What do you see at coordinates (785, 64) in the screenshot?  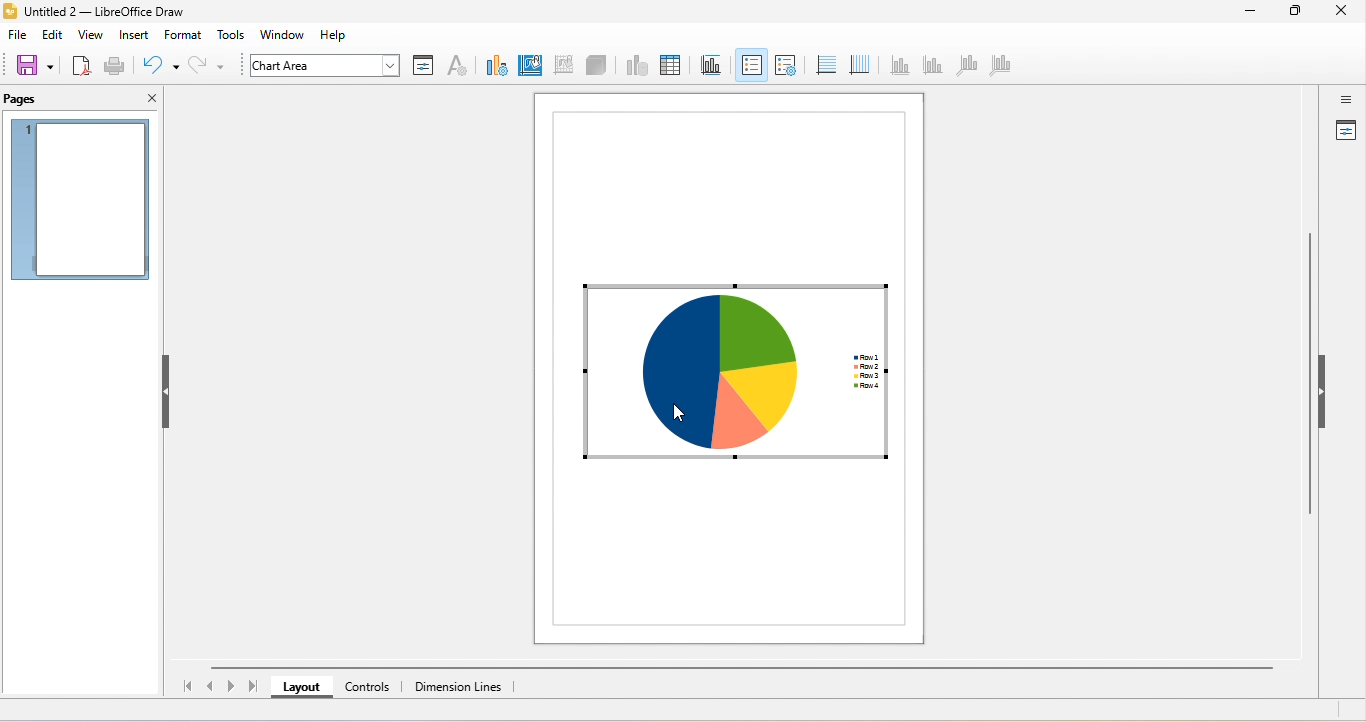 I see `legend` at bounding box center [785, 64].